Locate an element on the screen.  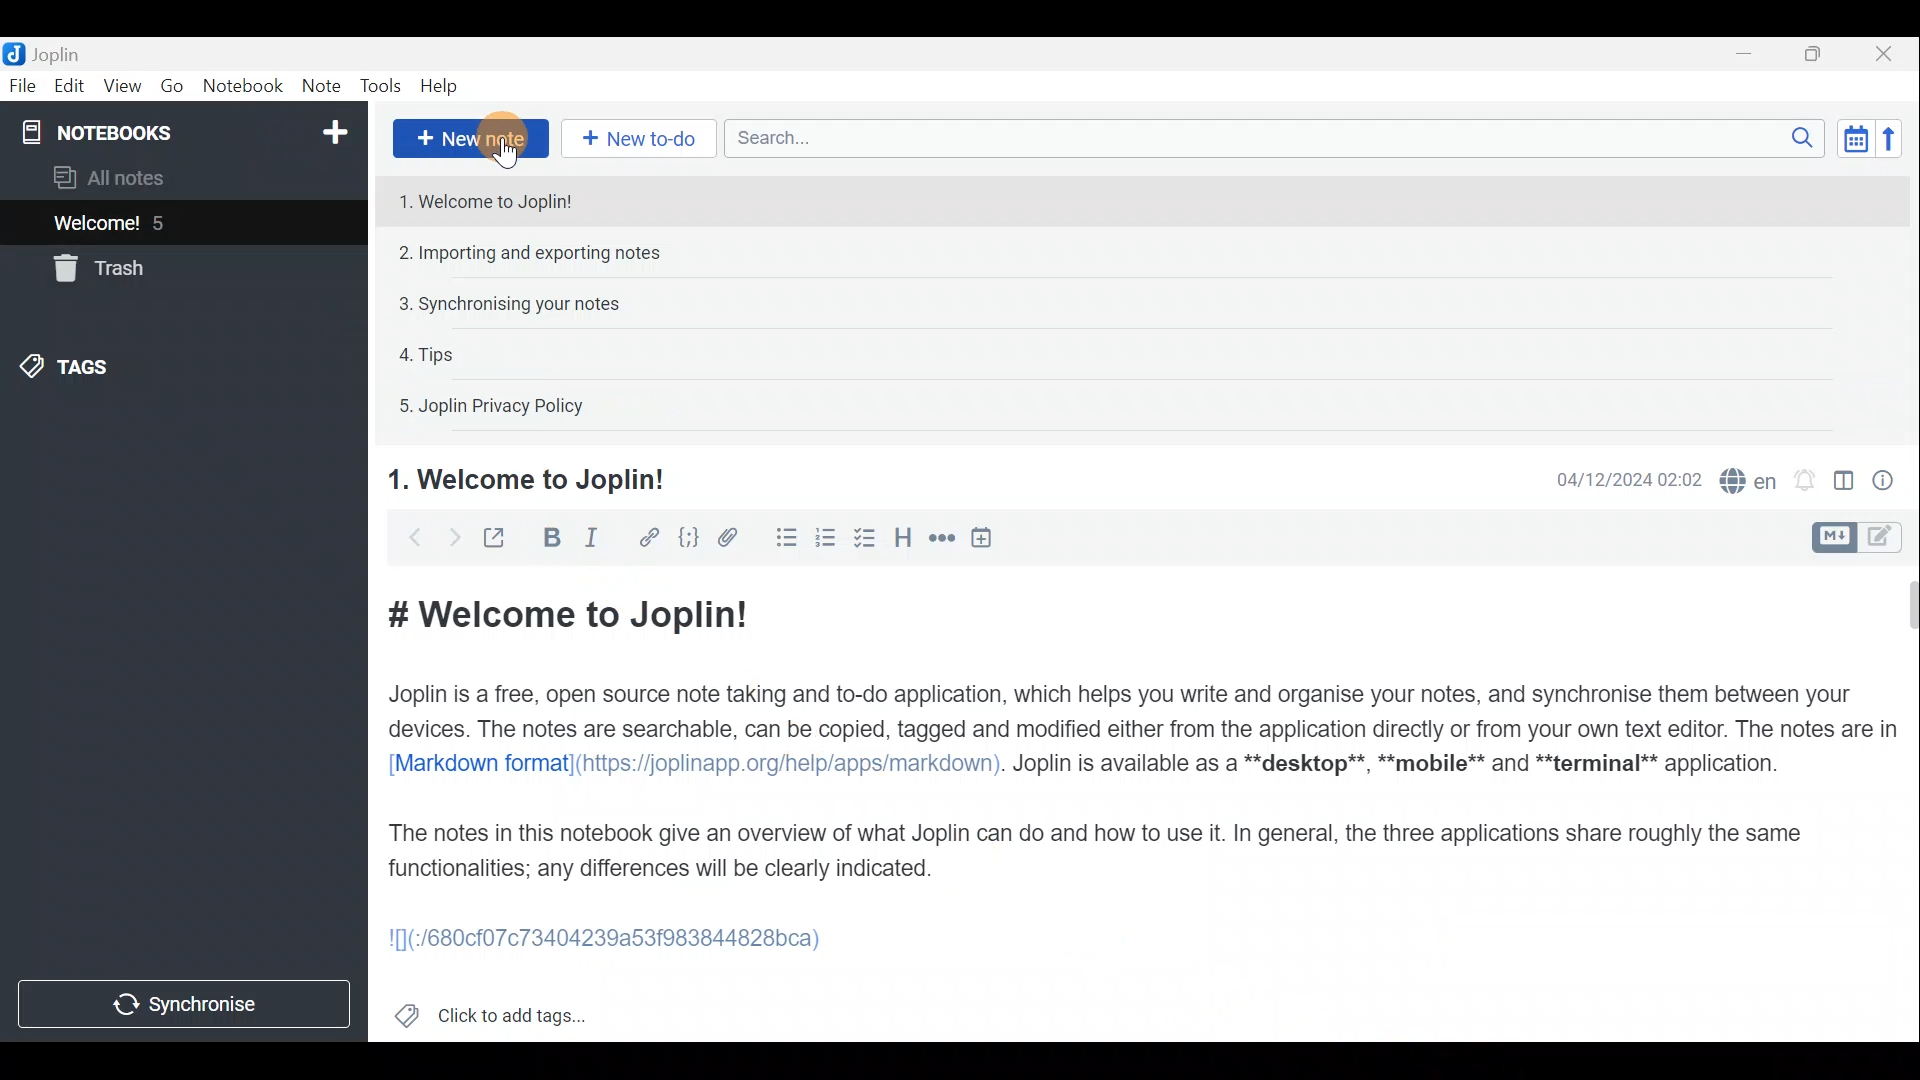
Toggle editor layout is located at coordinates (1845, 484).